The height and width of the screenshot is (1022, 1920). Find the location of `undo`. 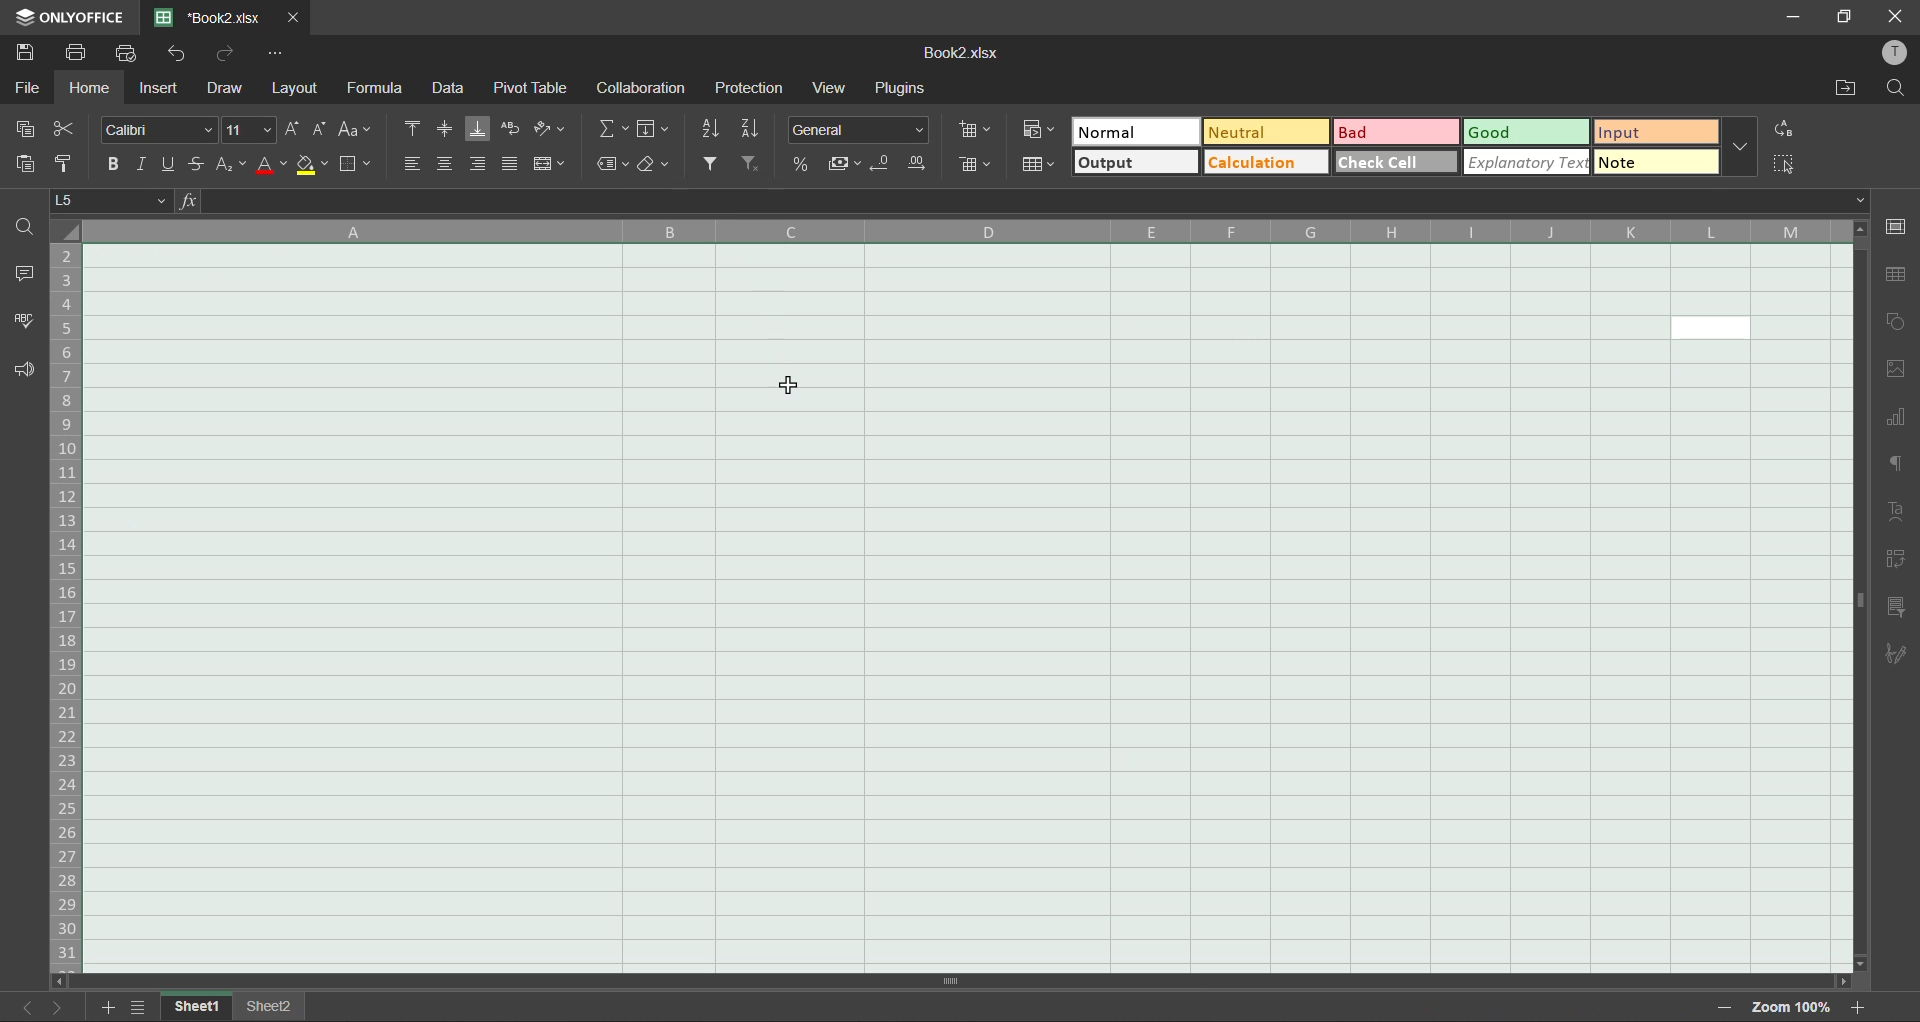

undo is located at coordinates (180, 54).